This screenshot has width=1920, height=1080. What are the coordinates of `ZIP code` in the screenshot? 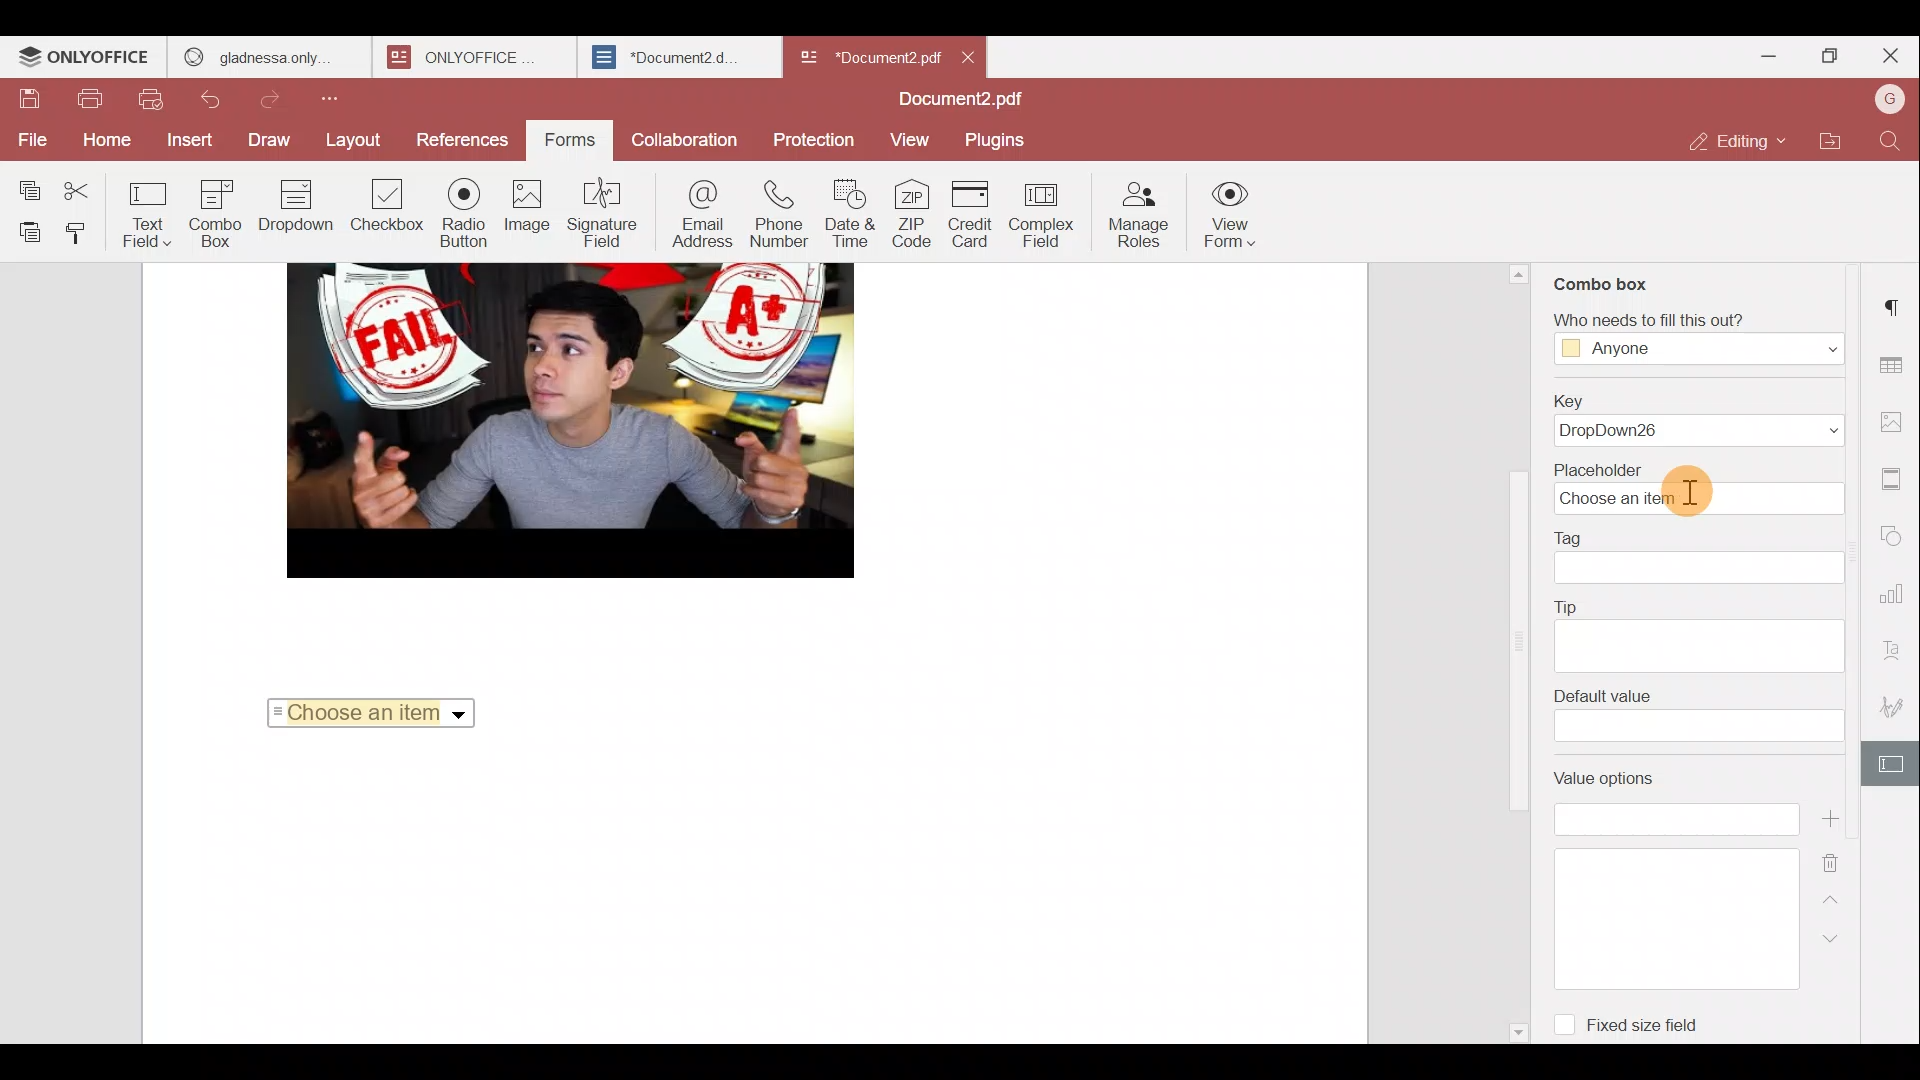 It's located at (913, 216).